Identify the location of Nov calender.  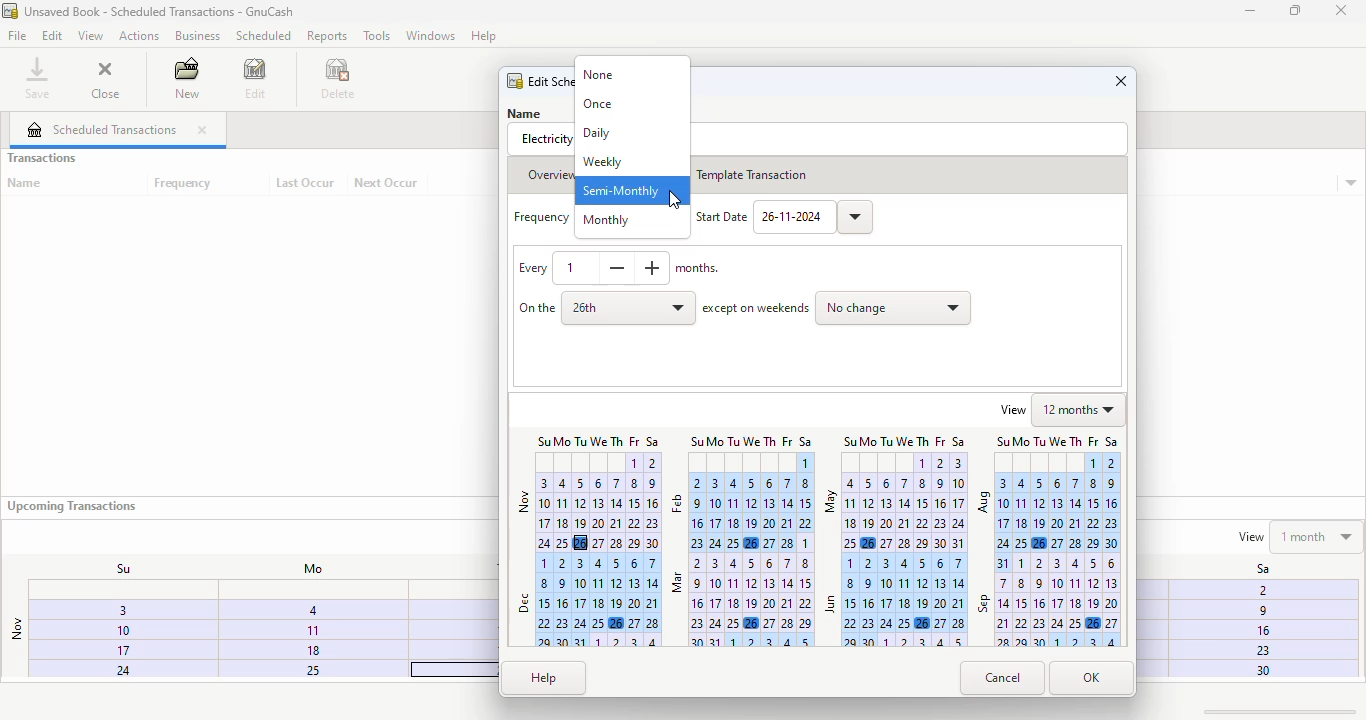
(588, 493).